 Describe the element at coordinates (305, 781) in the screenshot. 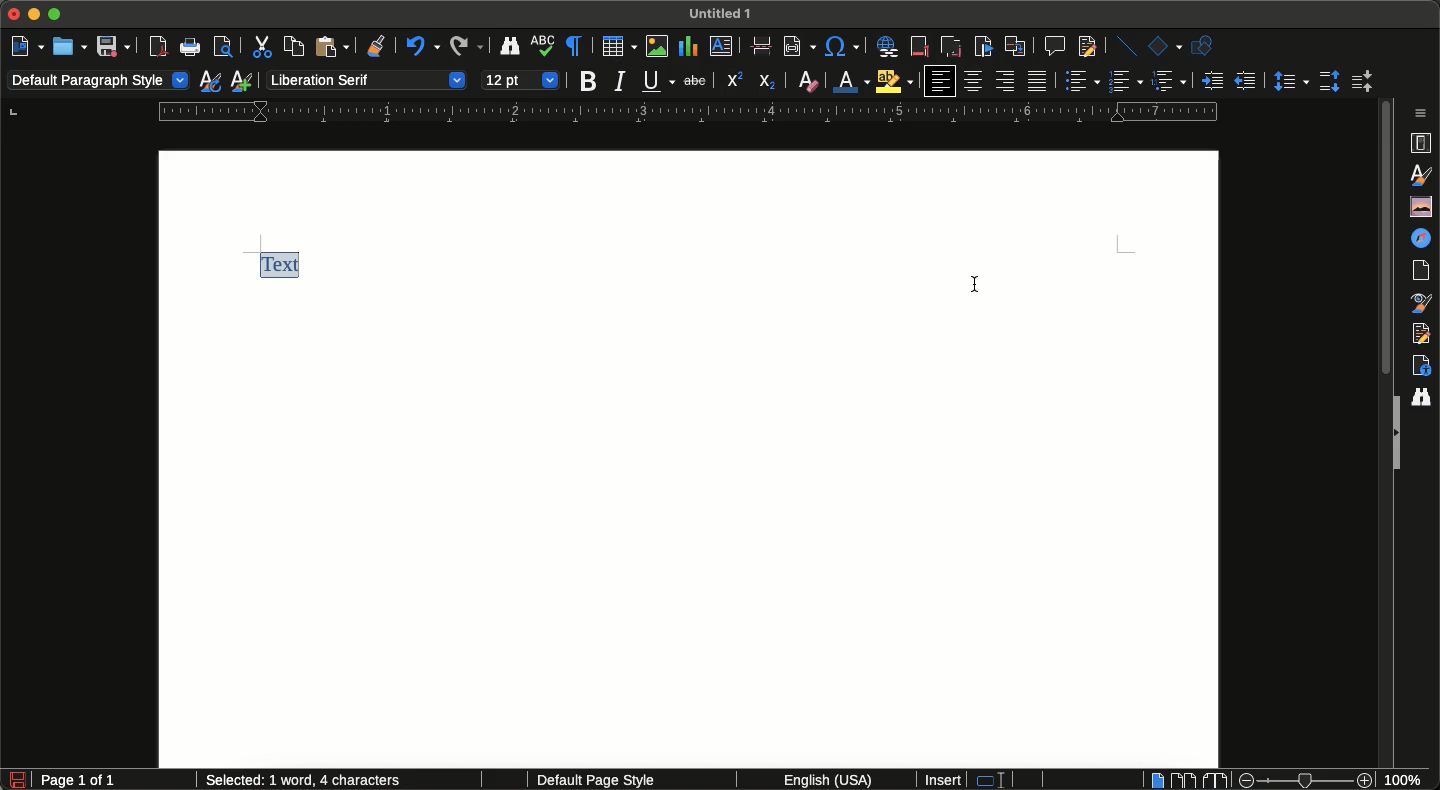

I see `Word and character count` at that location.